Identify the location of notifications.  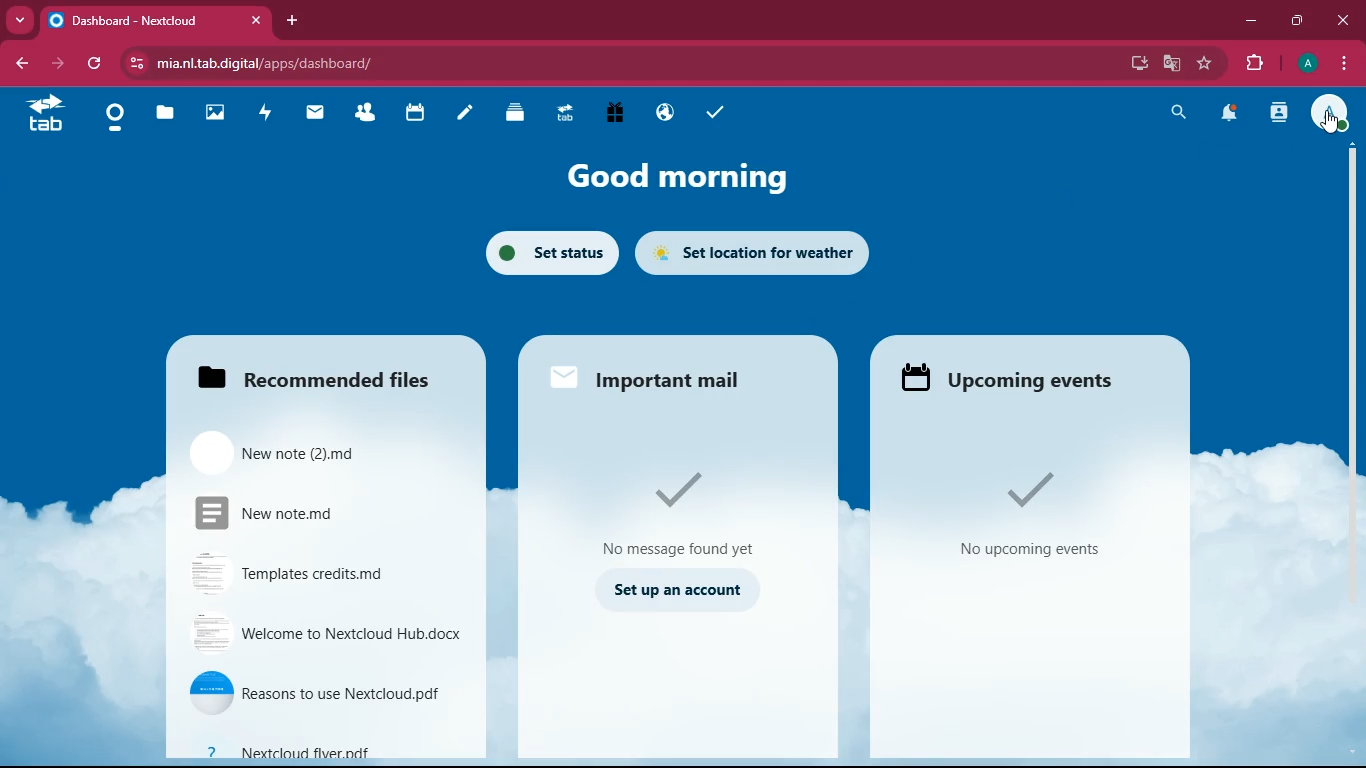
(1228, 114).